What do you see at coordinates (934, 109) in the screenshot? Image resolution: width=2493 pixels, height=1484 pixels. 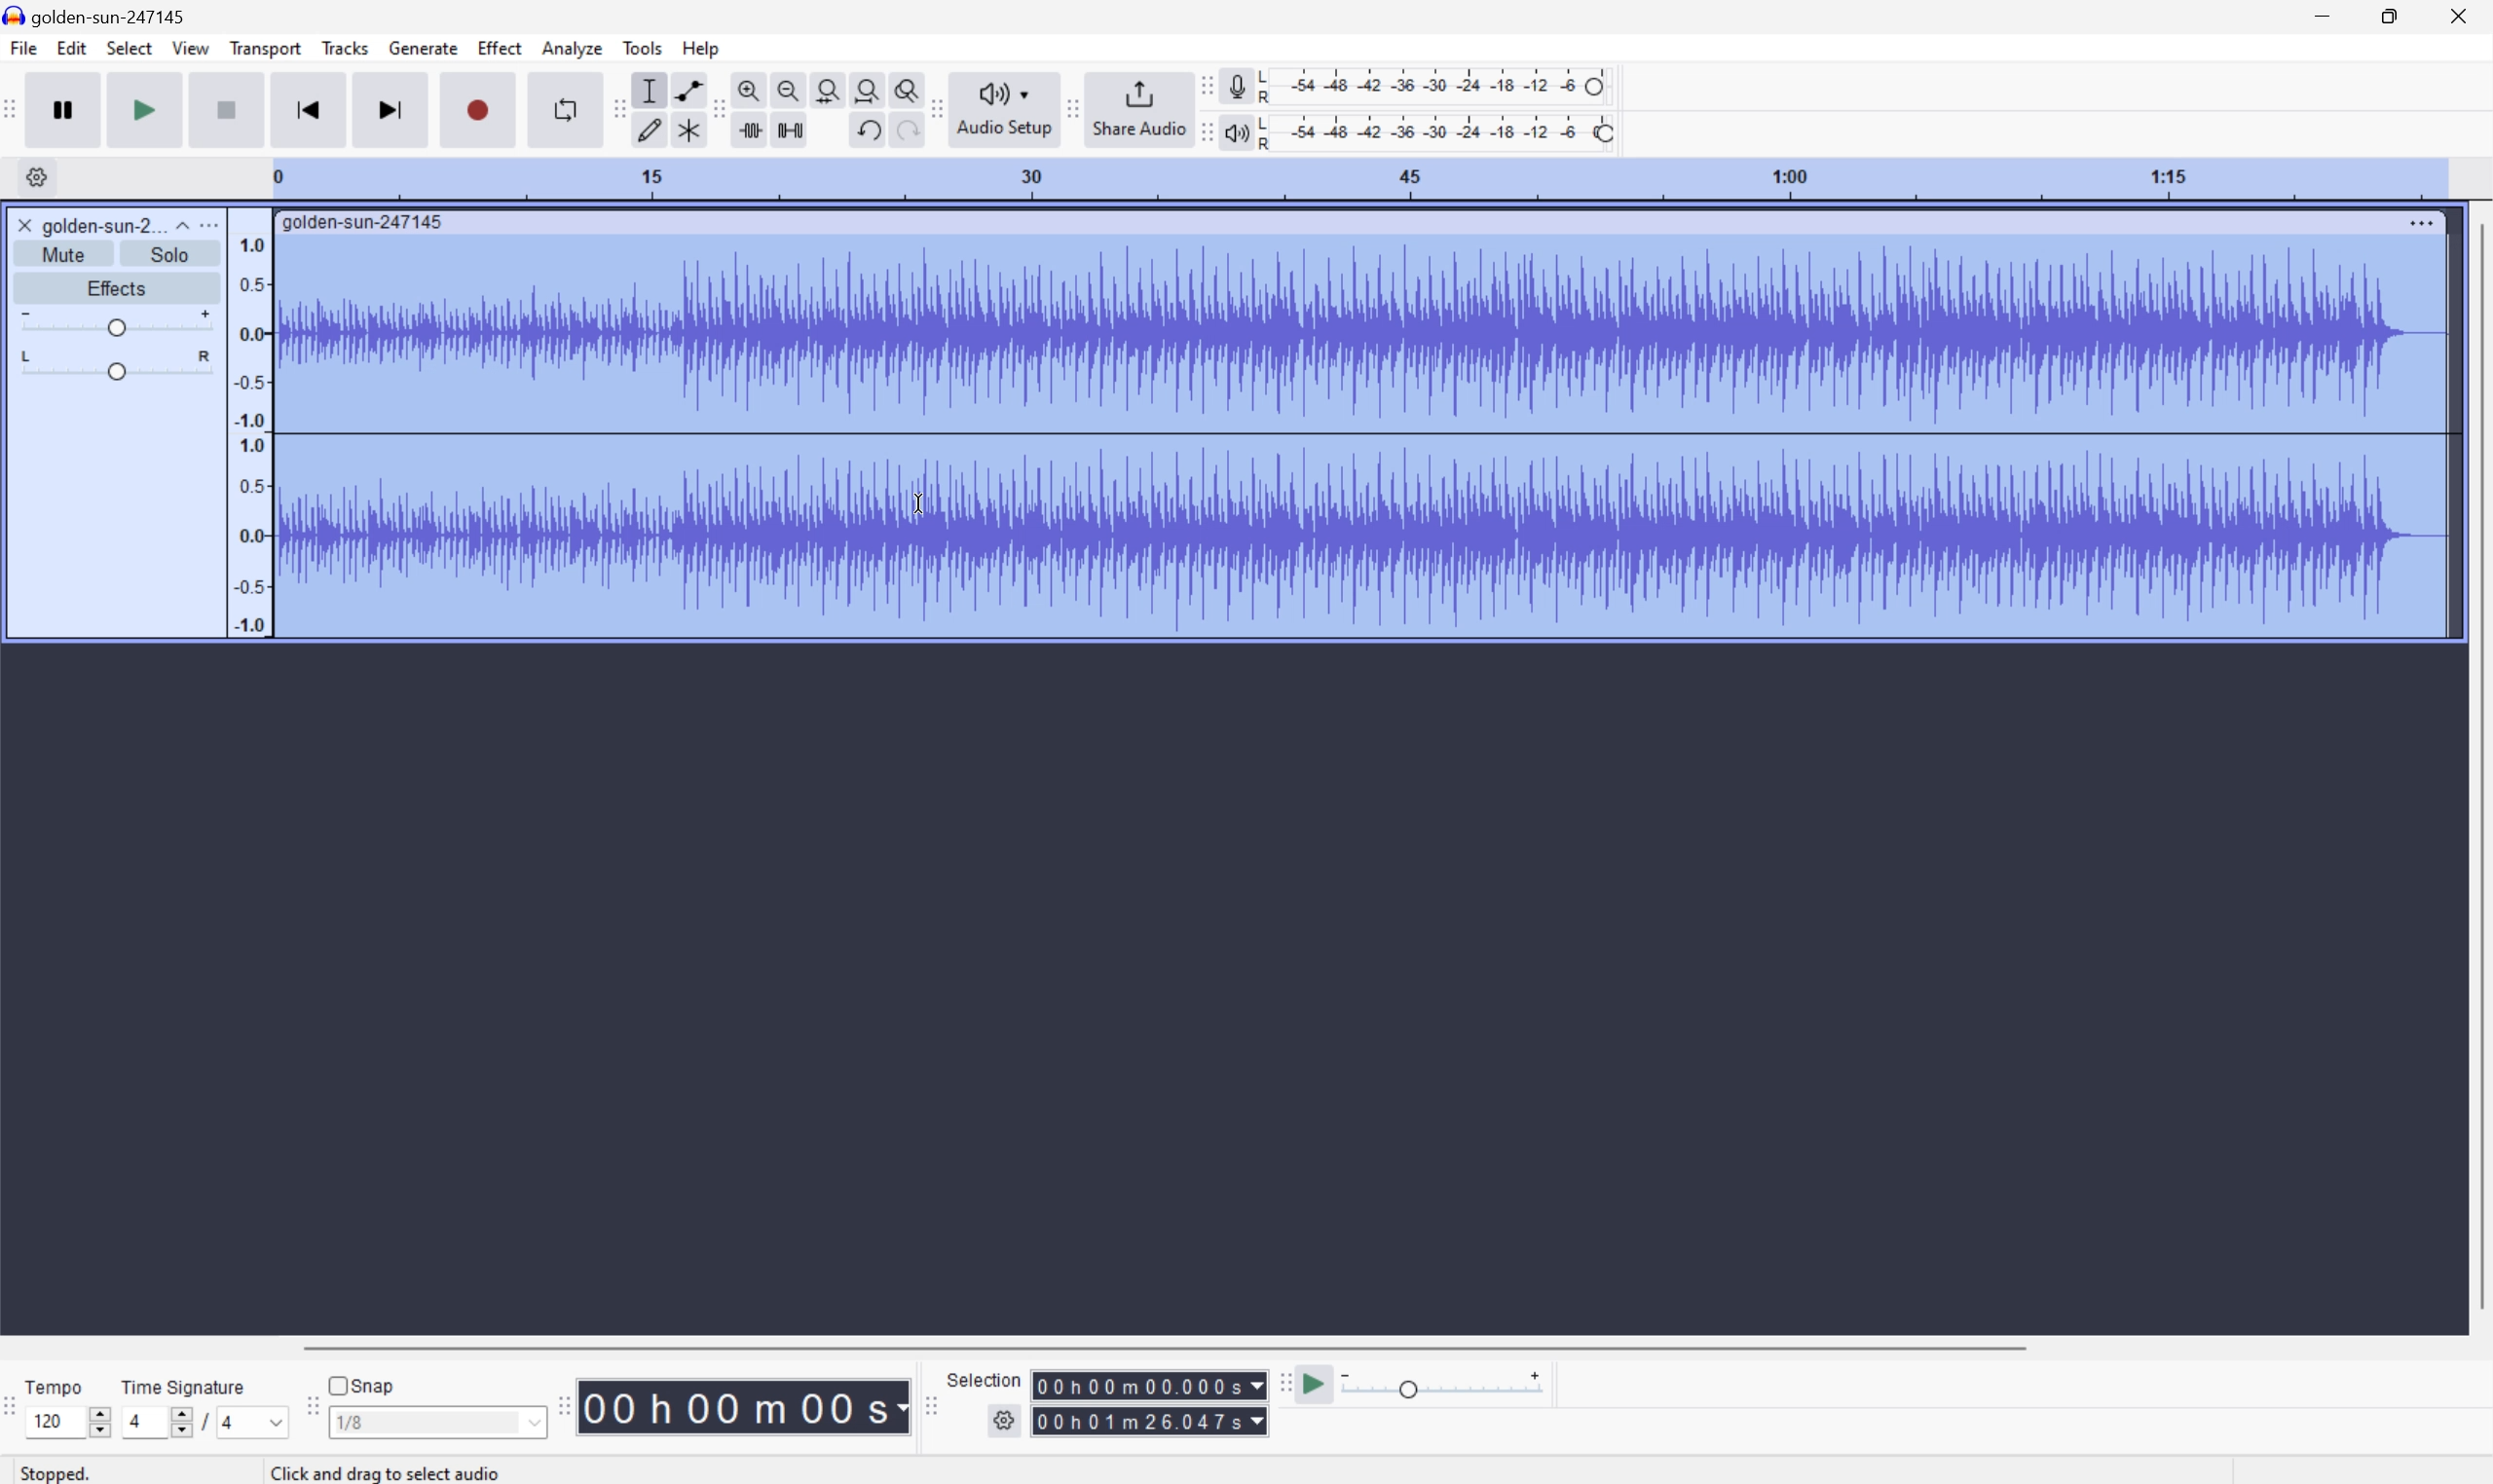 I see `Audacity audio setup toolbar` at bounding box center [934, 109].